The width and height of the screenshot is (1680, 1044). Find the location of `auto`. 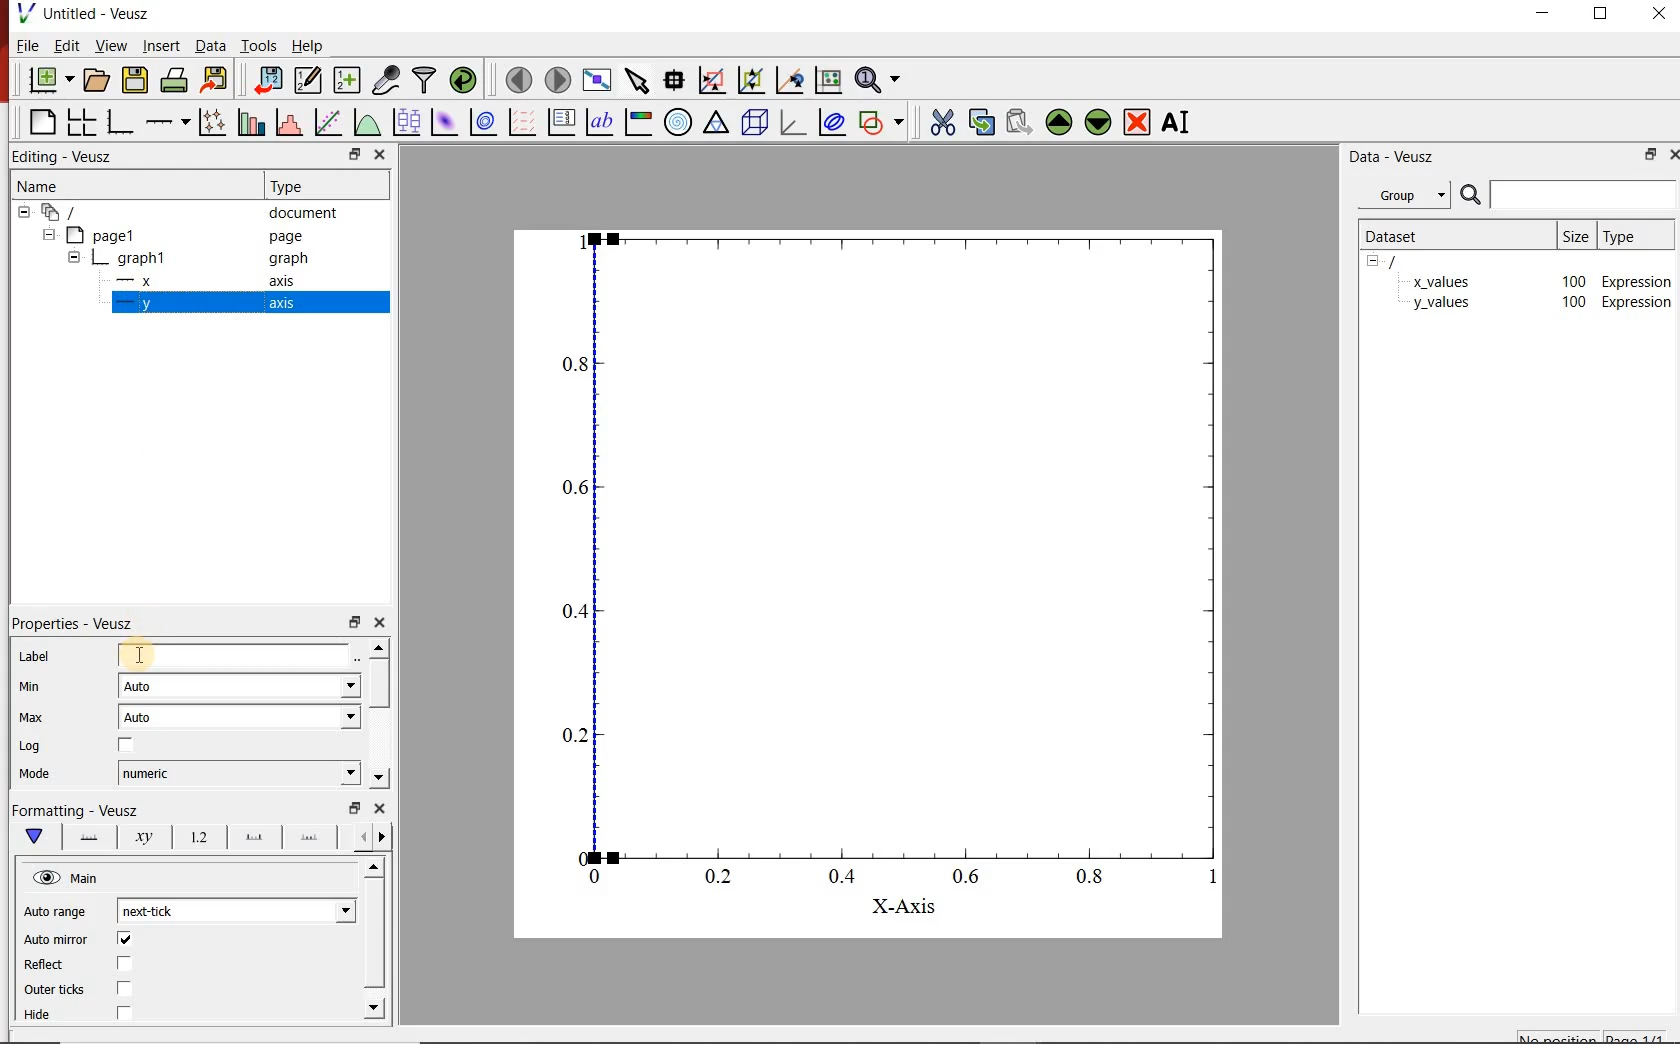

auto is located at coordinates (240, 685).